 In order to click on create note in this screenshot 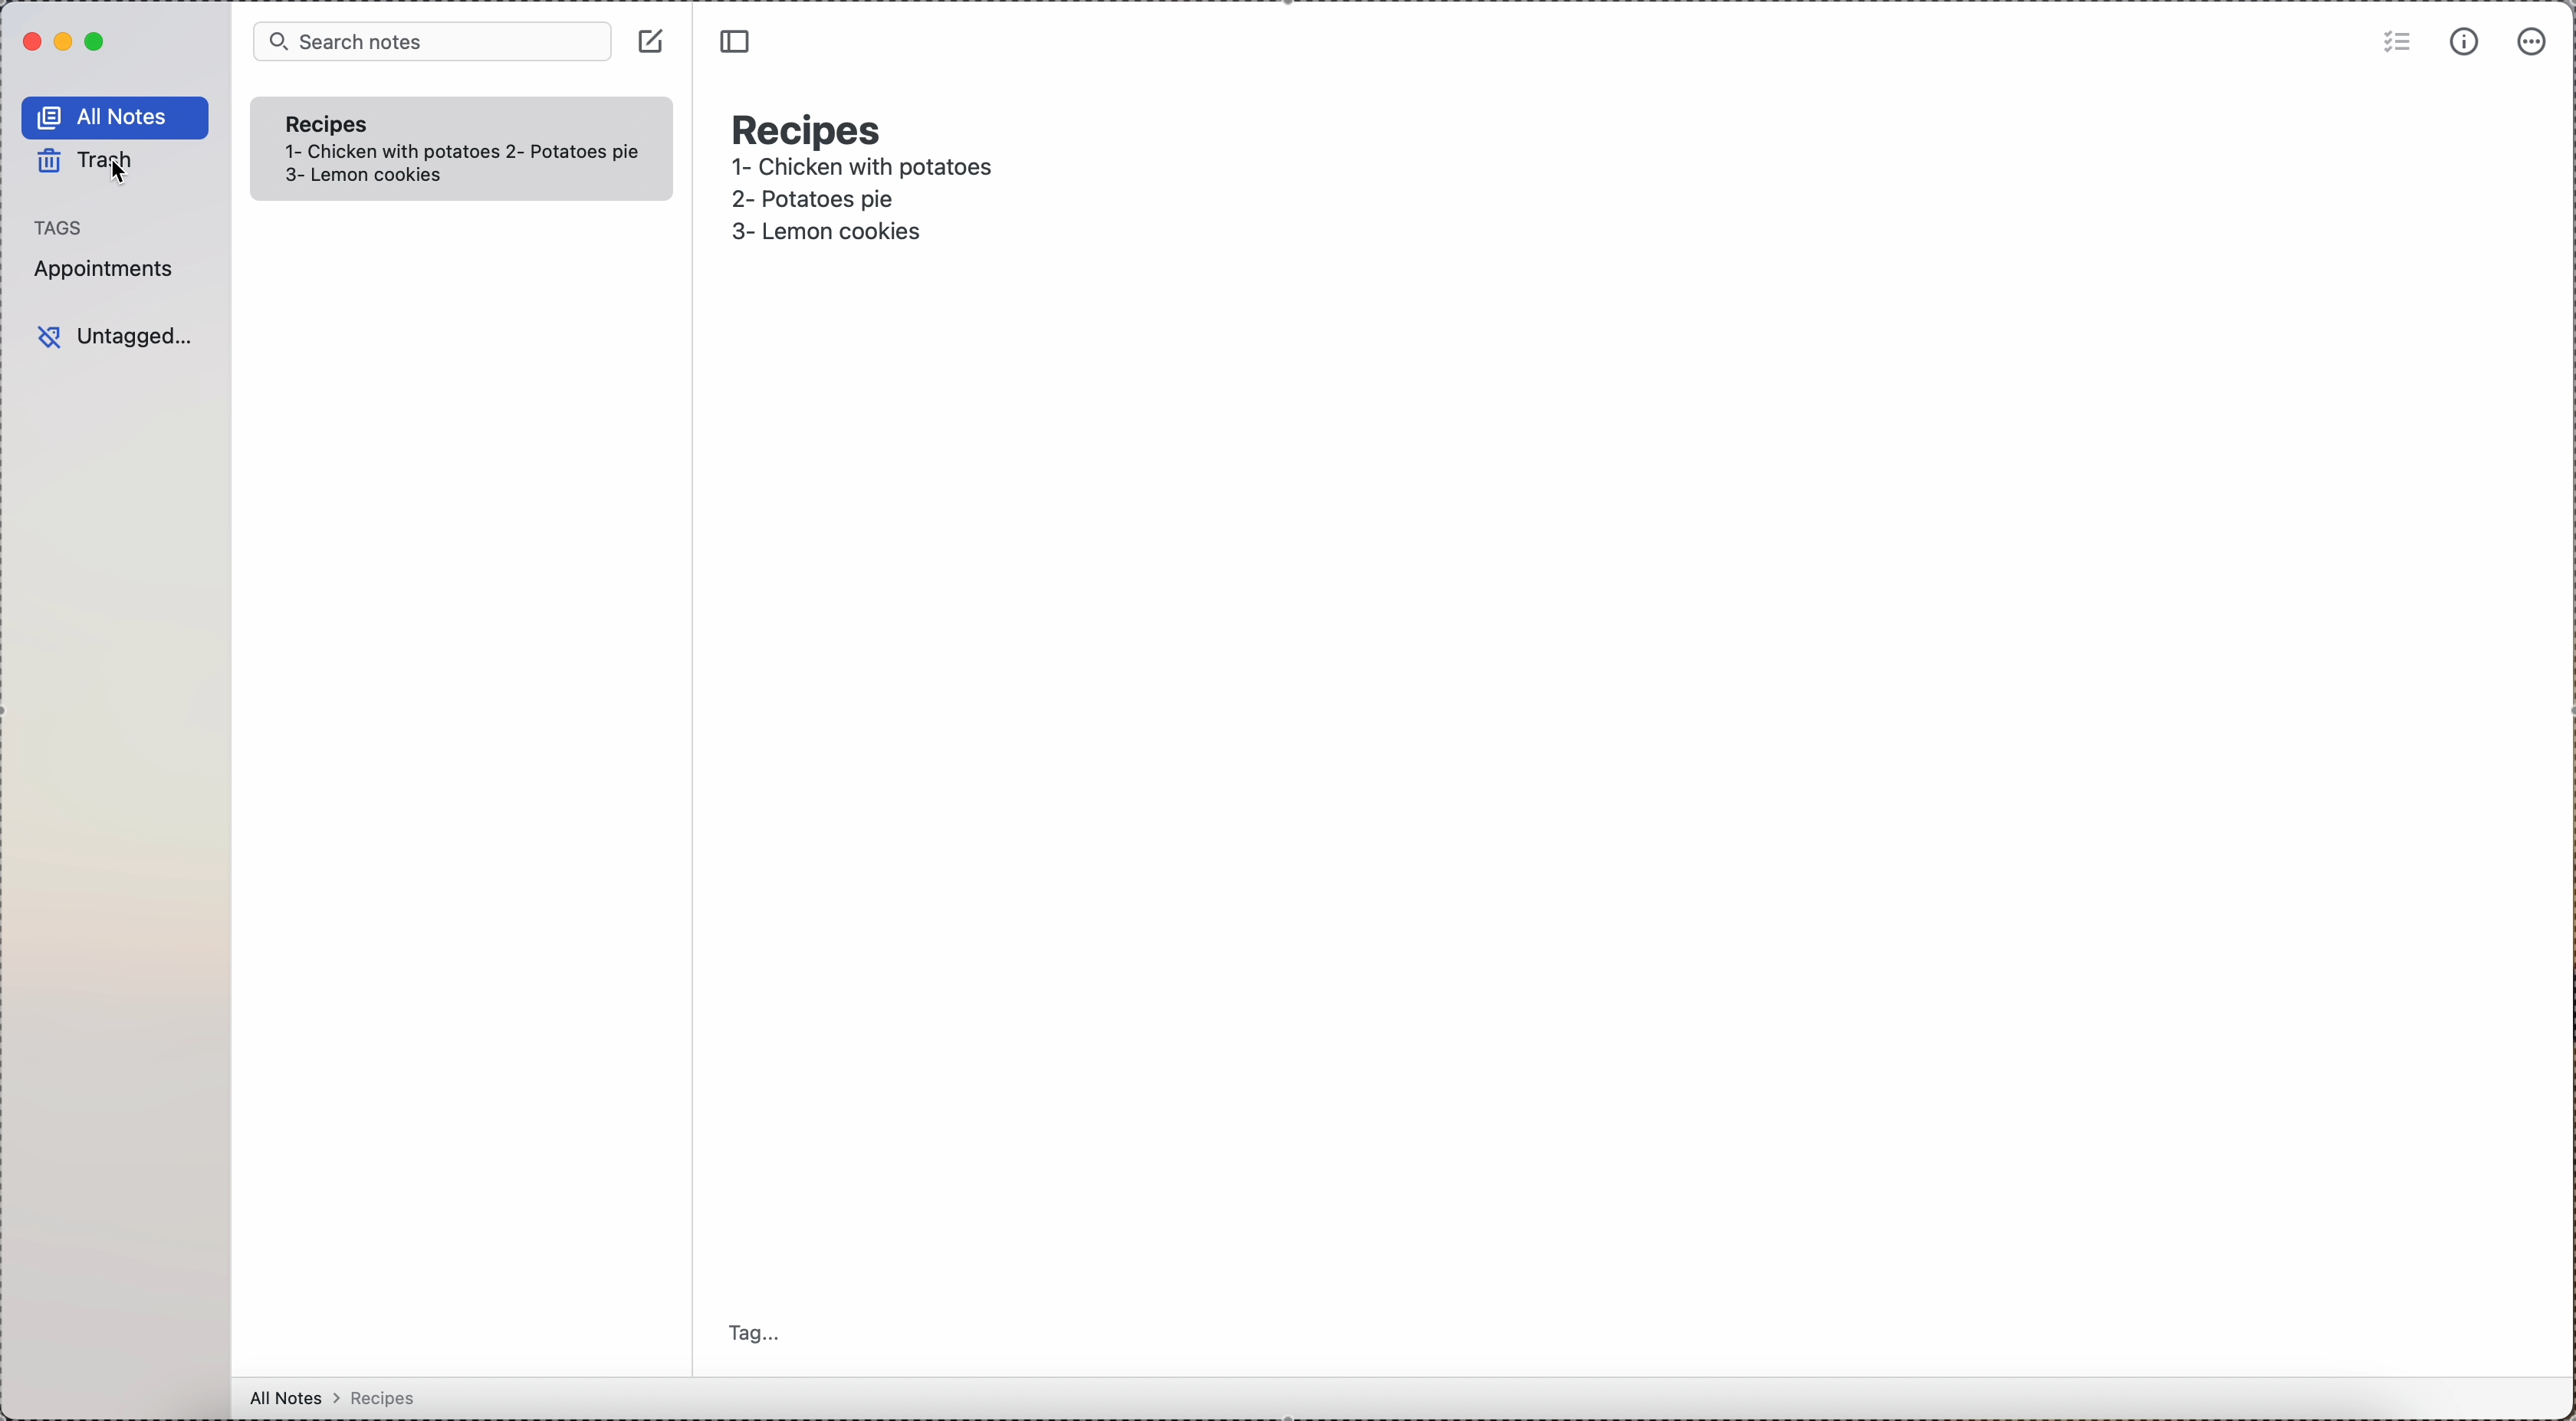, I will do `click(653, 43)`.